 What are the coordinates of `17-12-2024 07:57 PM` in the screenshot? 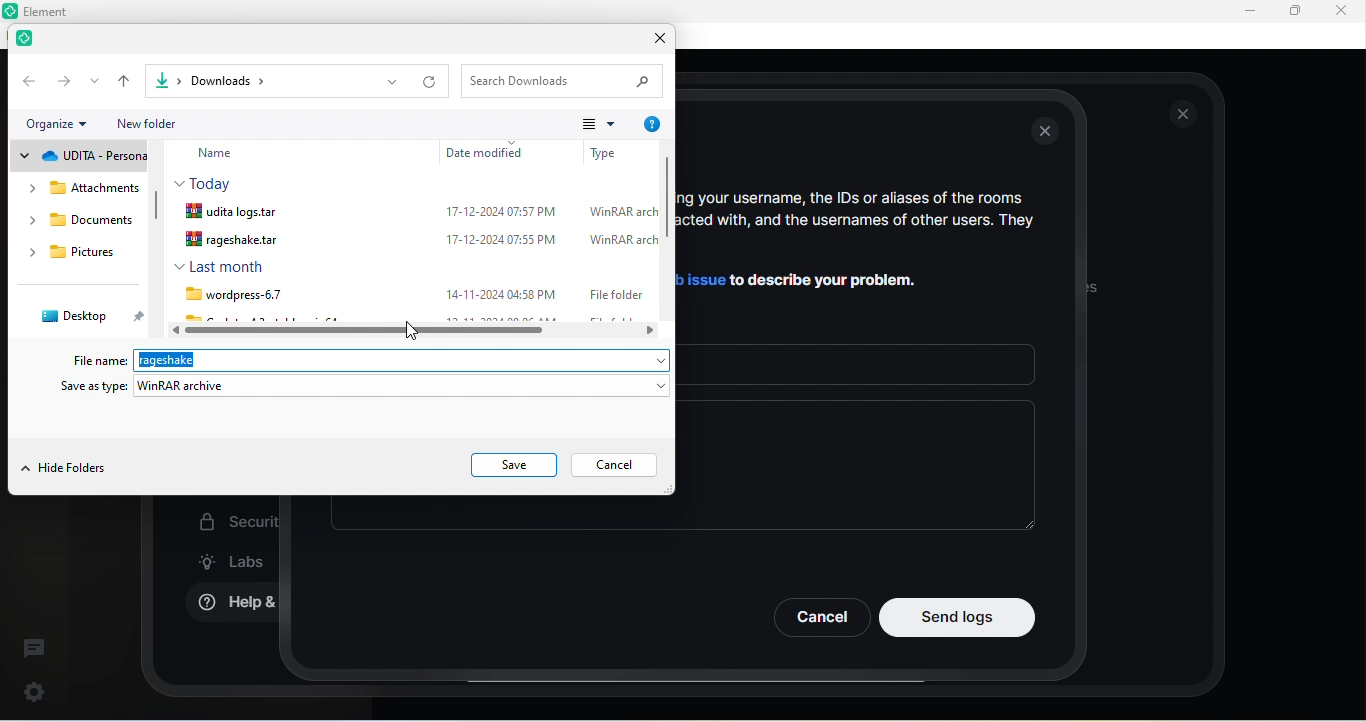 It's located at (499, 212).